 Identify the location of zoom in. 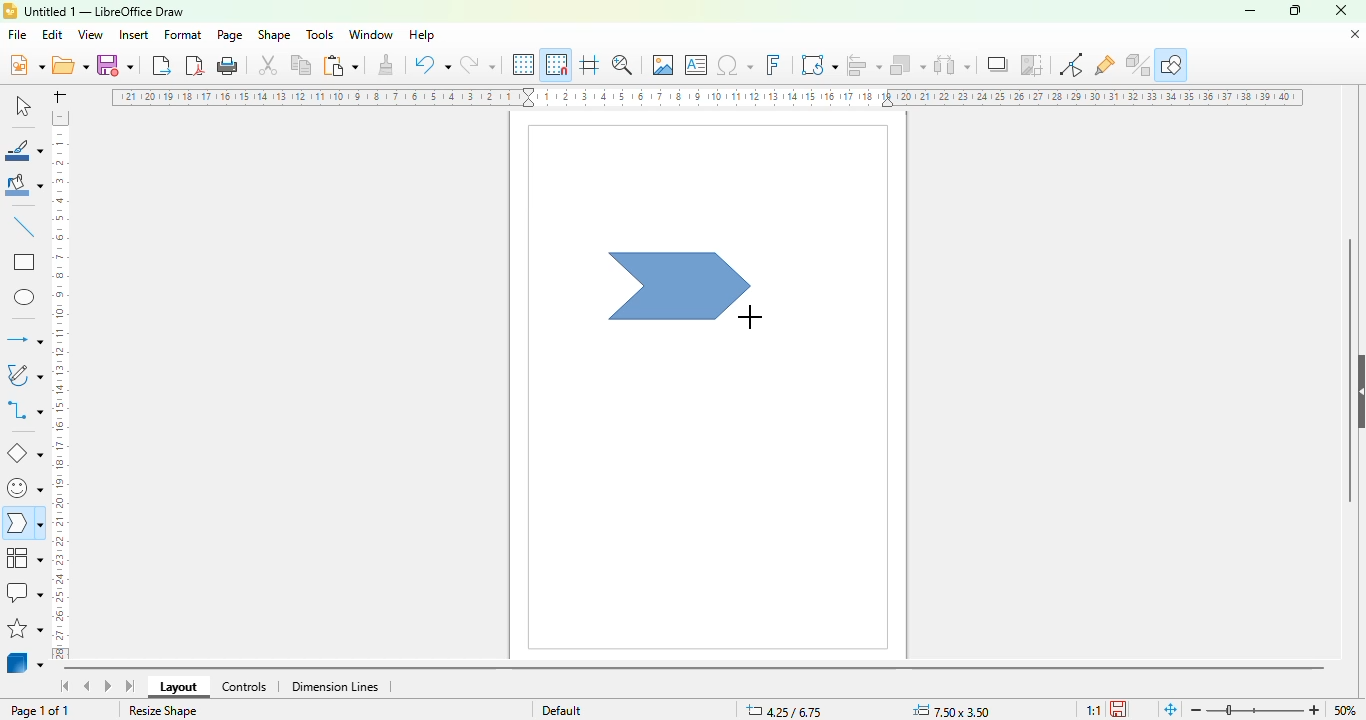
(1314, 710).